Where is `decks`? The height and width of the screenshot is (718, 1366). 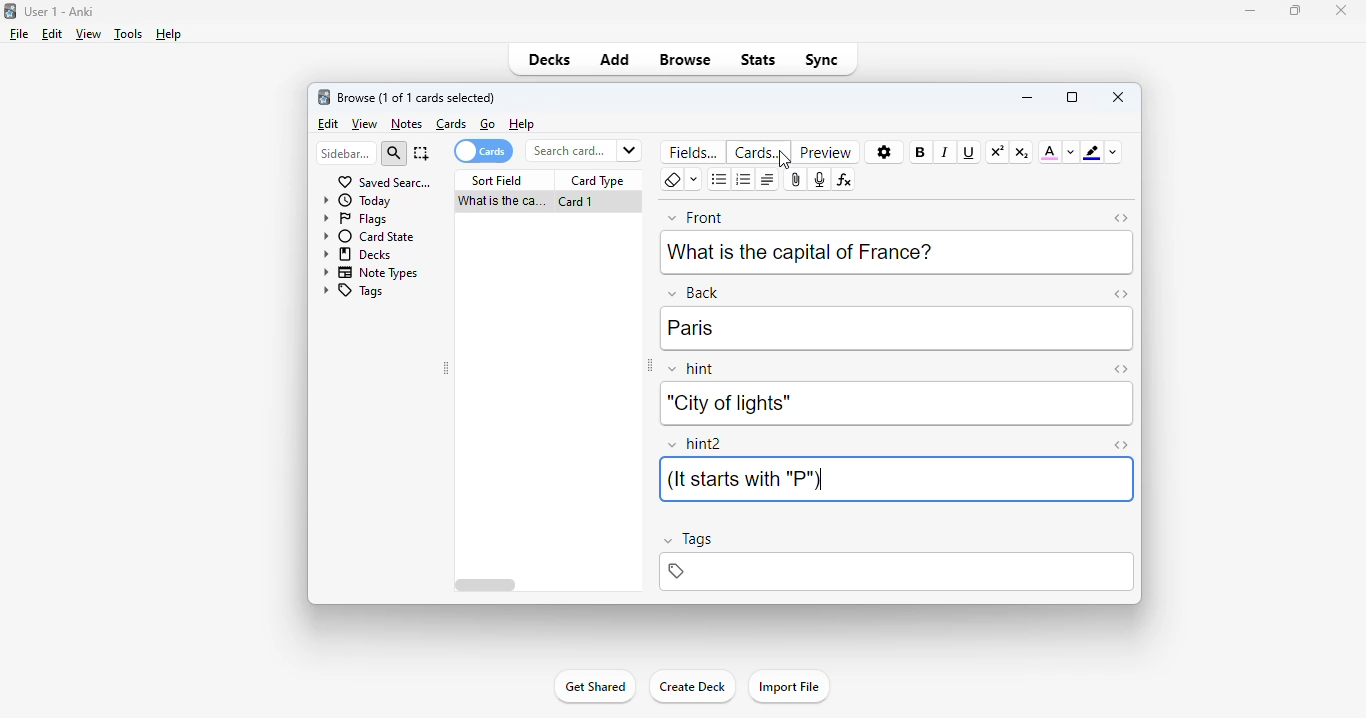 decks is located at coordinates (359, 253).